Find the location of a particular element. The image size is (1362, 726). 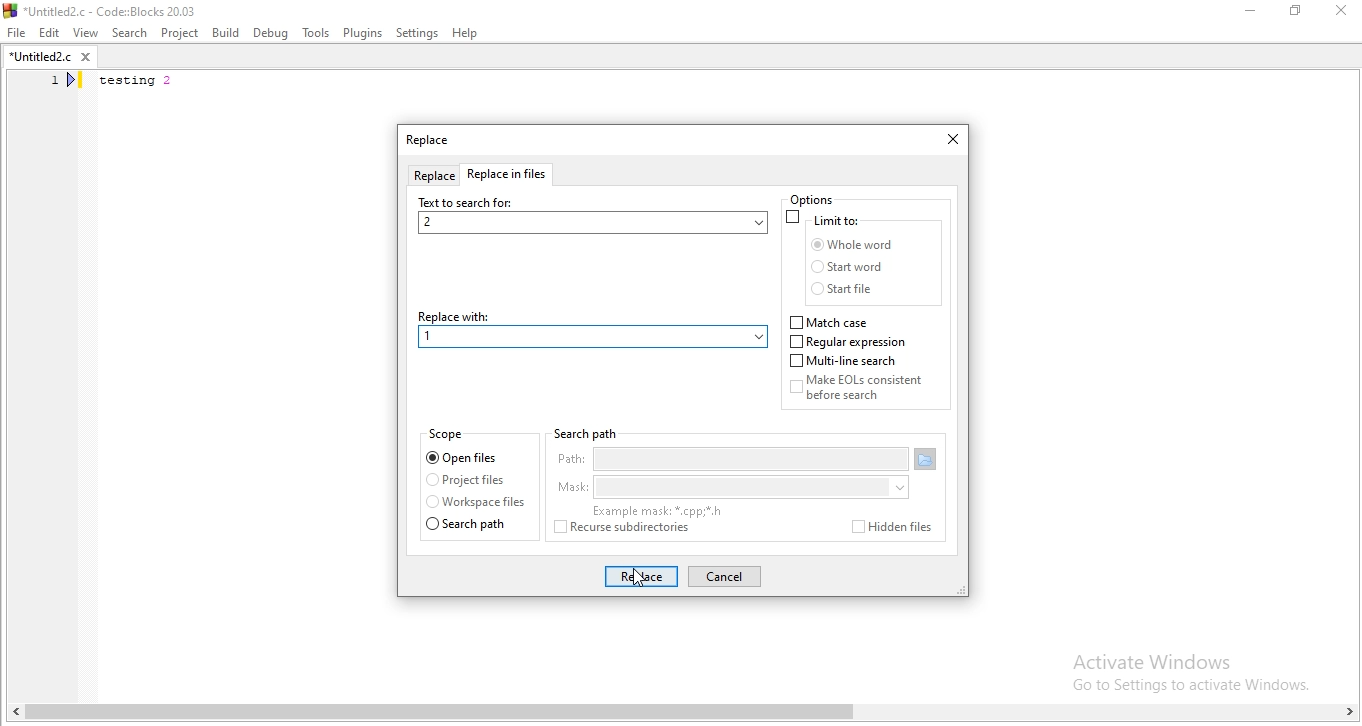

close is located at coordinates (948, 140).